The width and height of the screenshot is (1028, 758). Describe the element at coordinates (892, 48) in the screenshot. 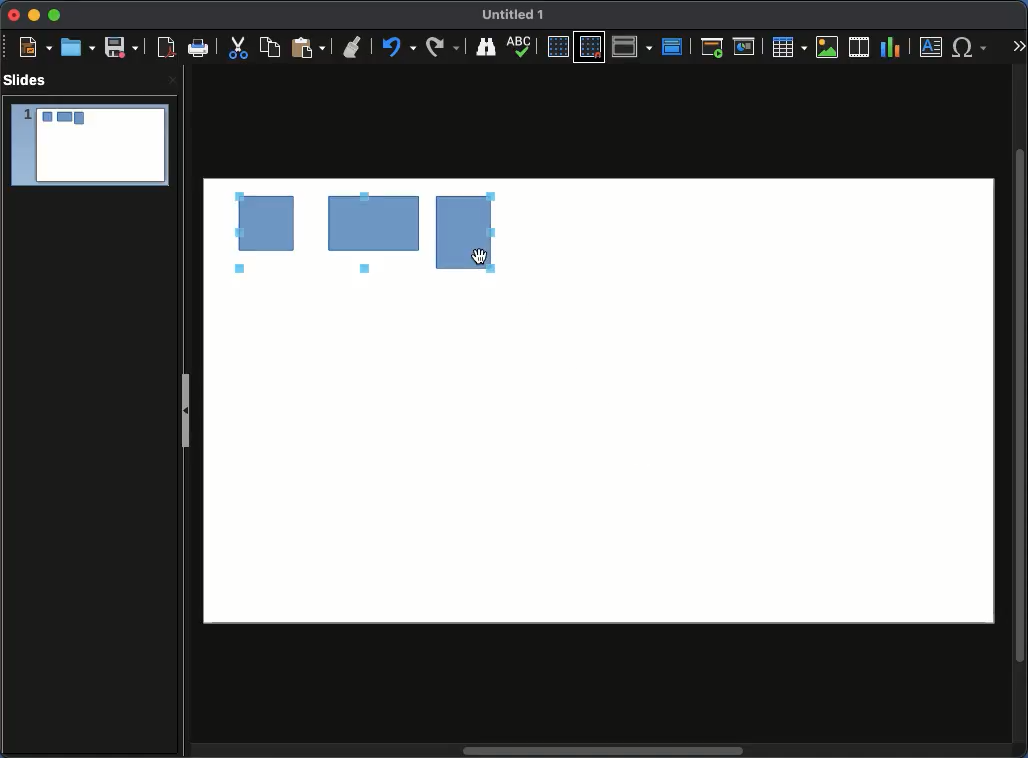

I see `Chart` at that location.